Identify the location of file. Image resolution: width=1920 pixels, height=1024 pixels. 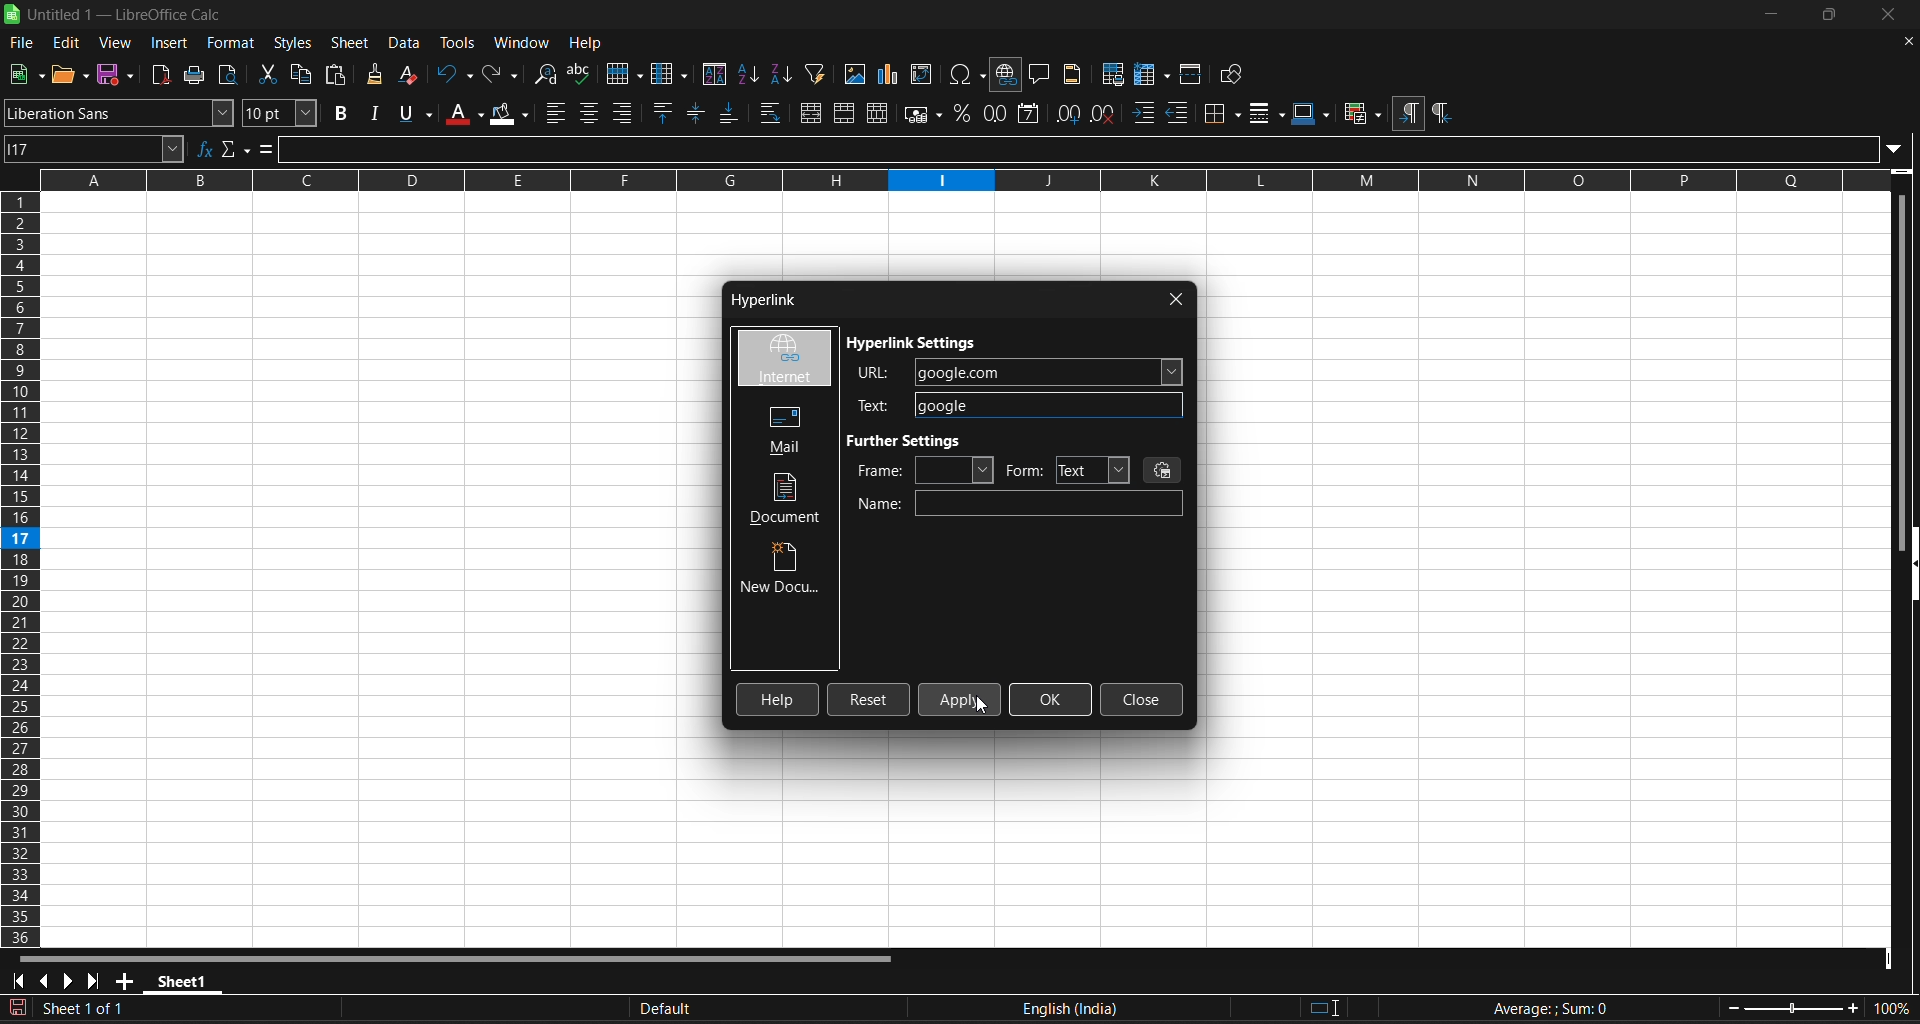
(22, 45).